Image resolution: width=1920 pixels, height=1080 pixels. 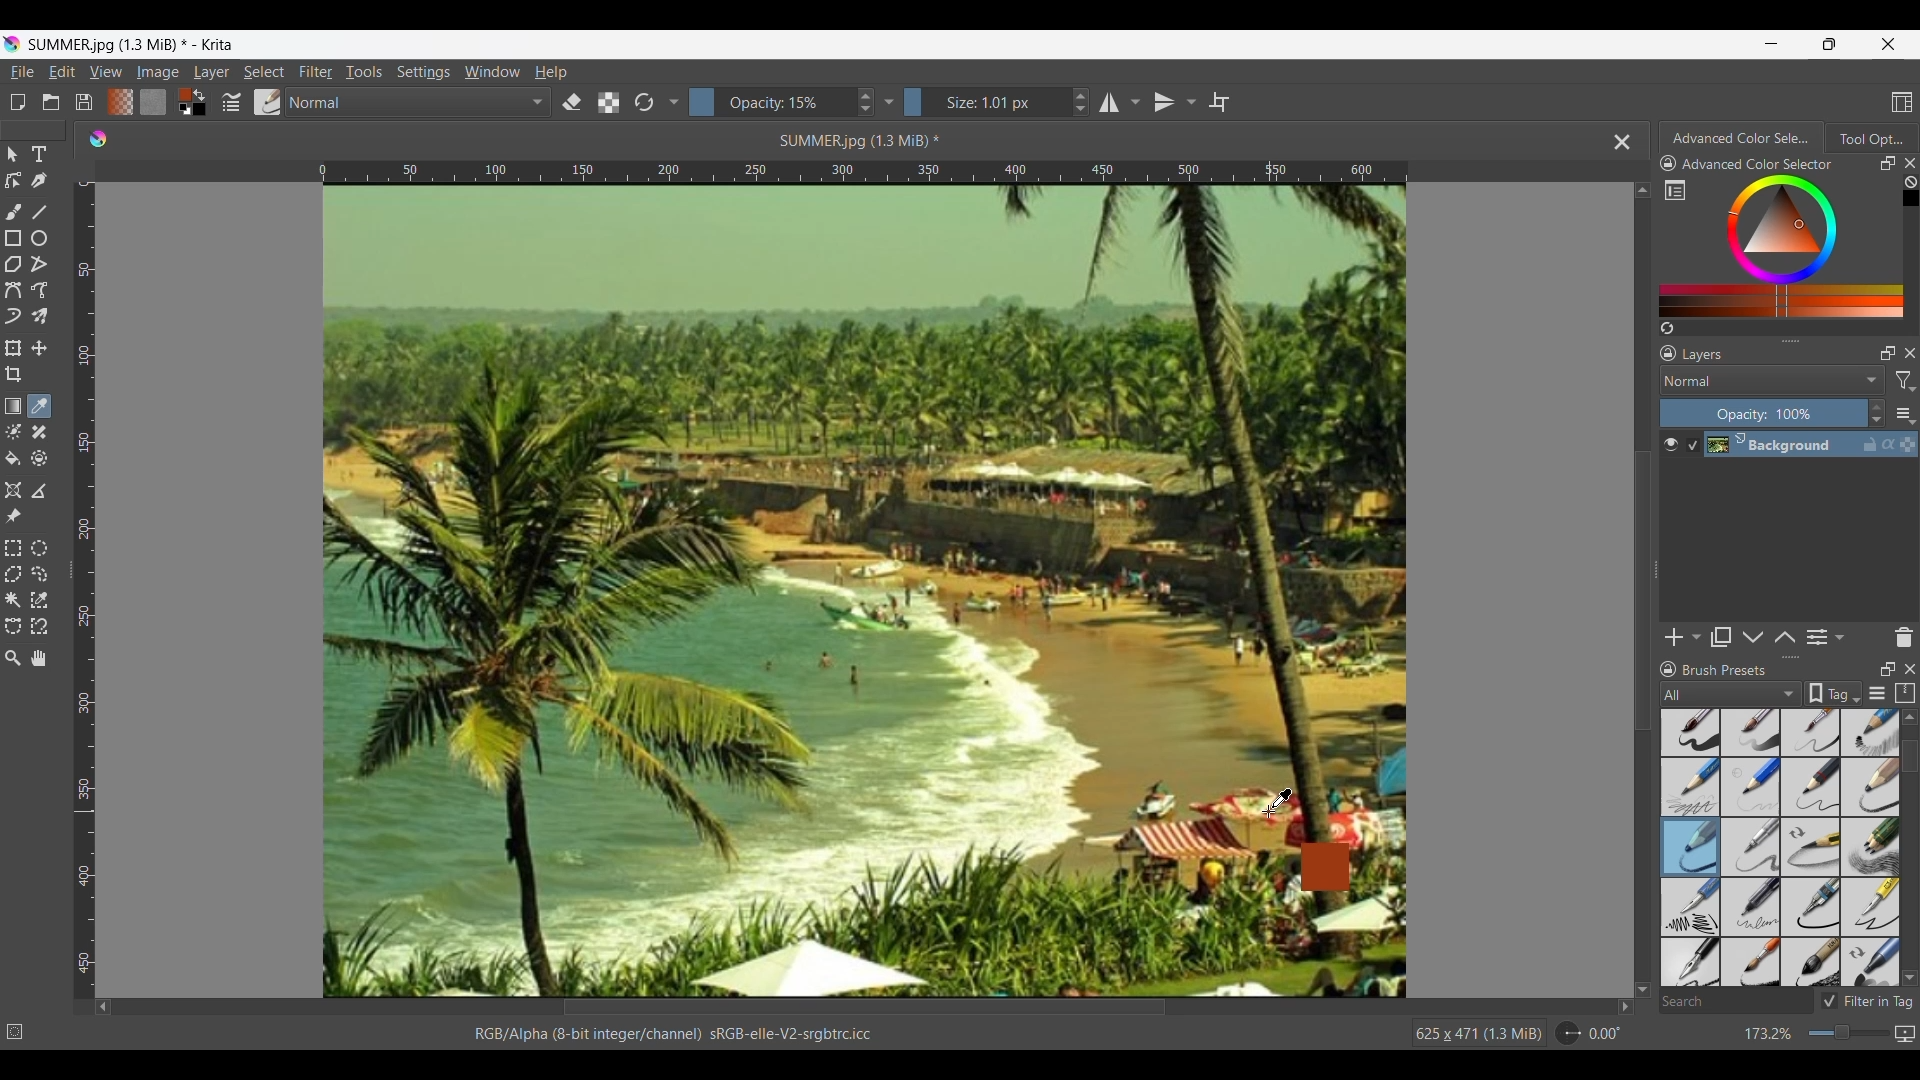 What do you see at coordinates (13, 265) in the screenshot?
I see `Polygon tool` at bounding box center [13, 265].